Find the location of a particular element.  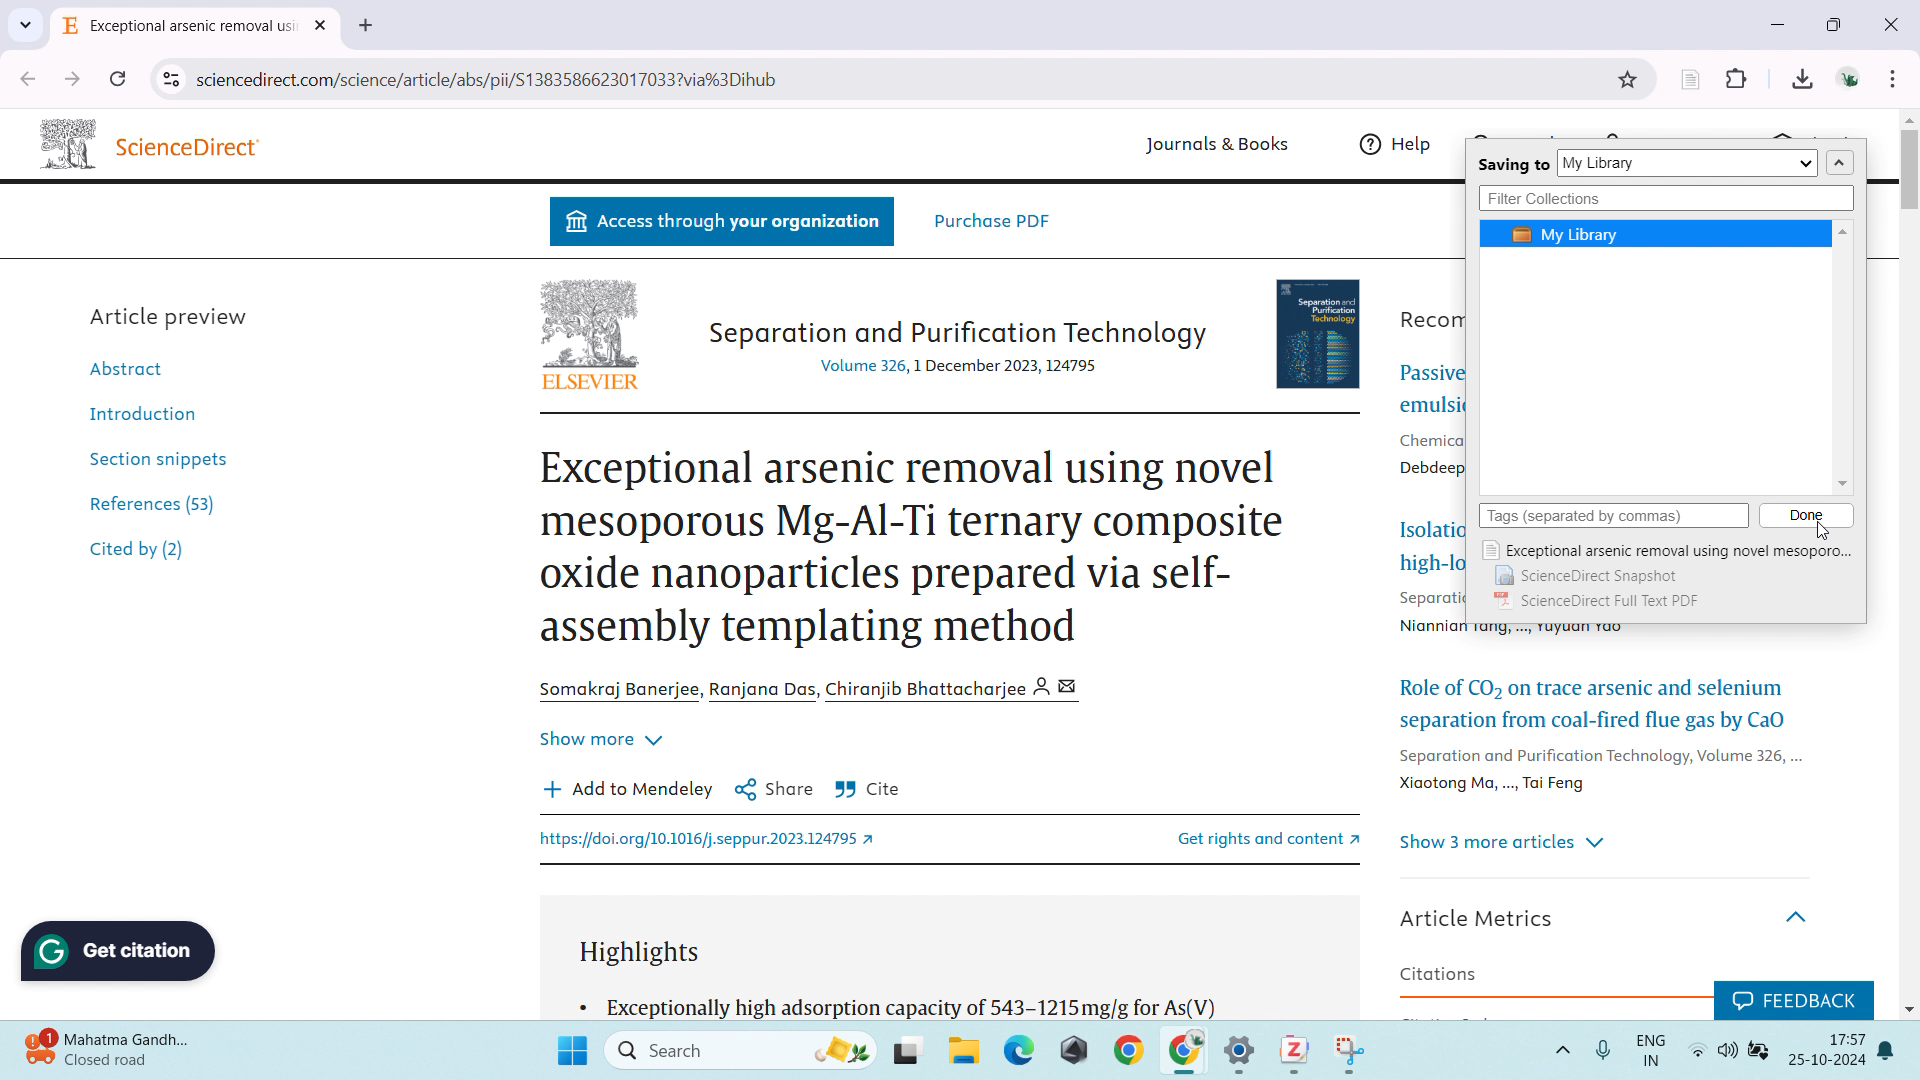

scroll down is located at coordinates (1908, 1007).